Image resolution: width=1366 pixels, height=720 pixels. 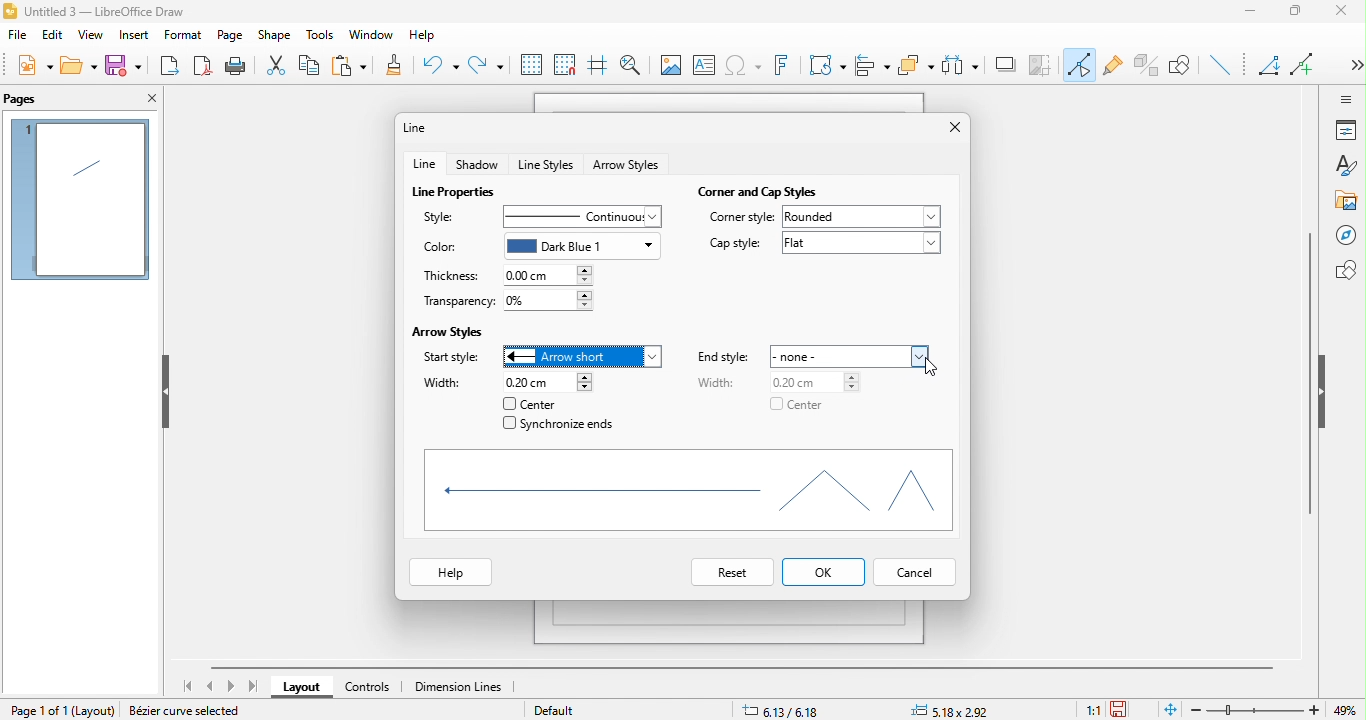 What do you see at coordinates (546, 164) in the screenshot?
I see `line styles` at bounding box center [546, 164].